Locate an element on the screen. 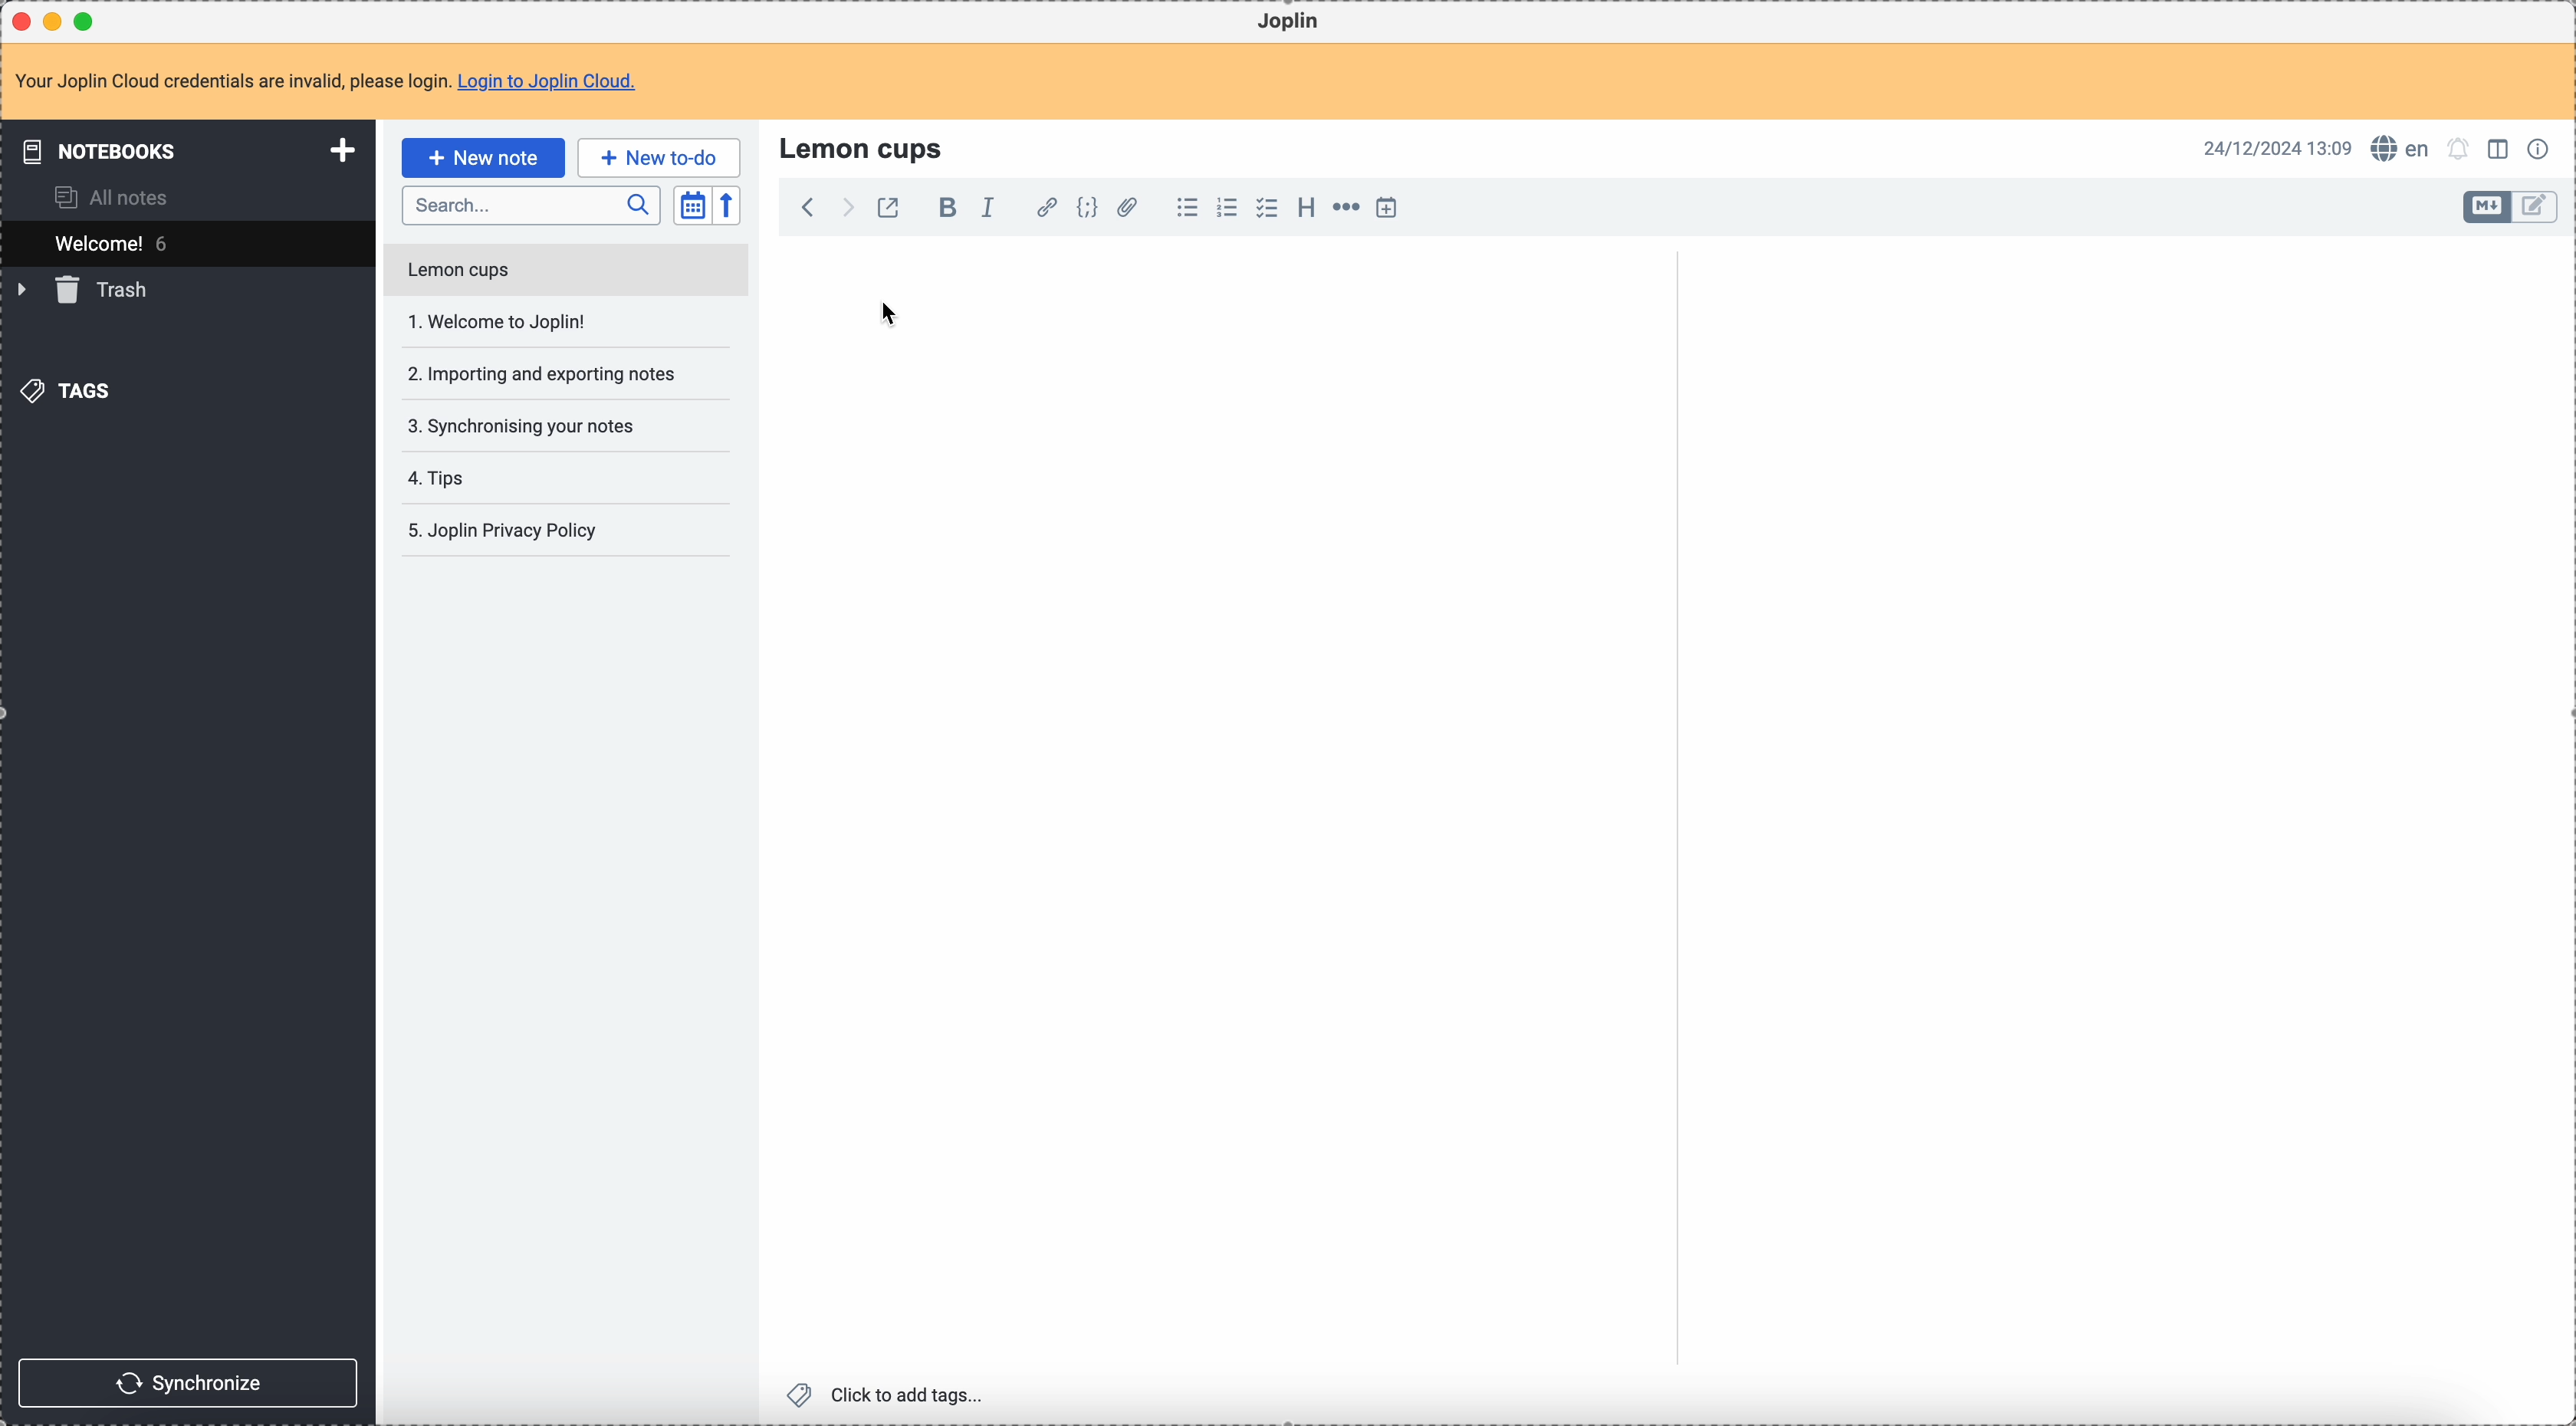 Image resolution: width=2576 pixels, height=1426 pixels. italic is located at coordinates (987, 206).